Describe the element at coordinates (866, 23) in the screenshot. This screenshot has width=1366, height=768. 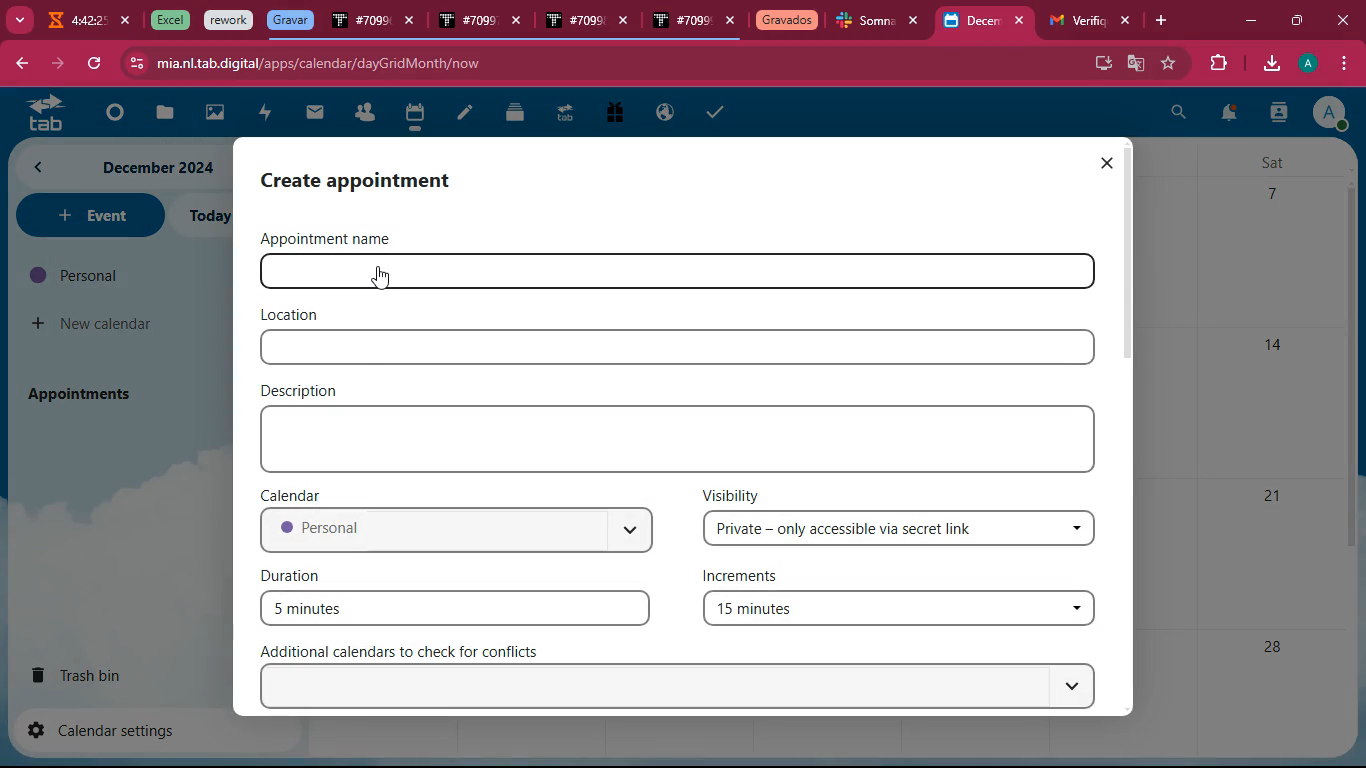
I see `tab` at that location.